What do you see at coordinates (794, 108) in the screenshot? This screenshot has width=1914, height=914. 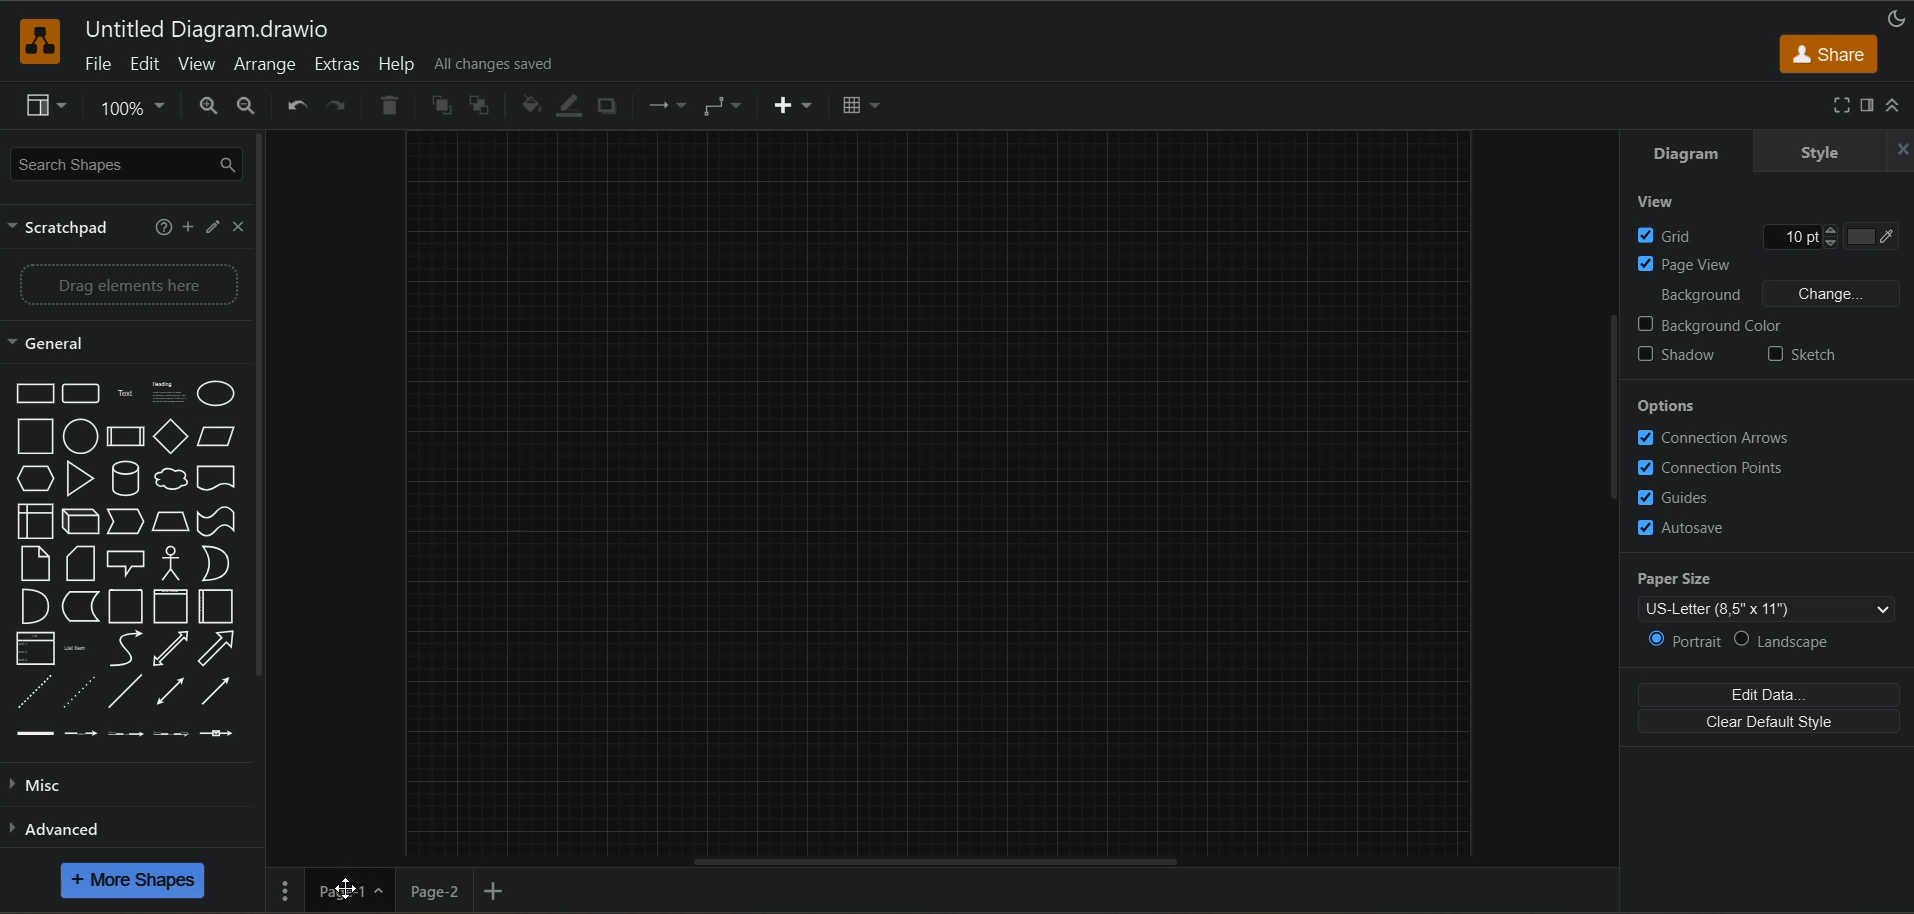 I see `insert` at bounding box center [794, 108].